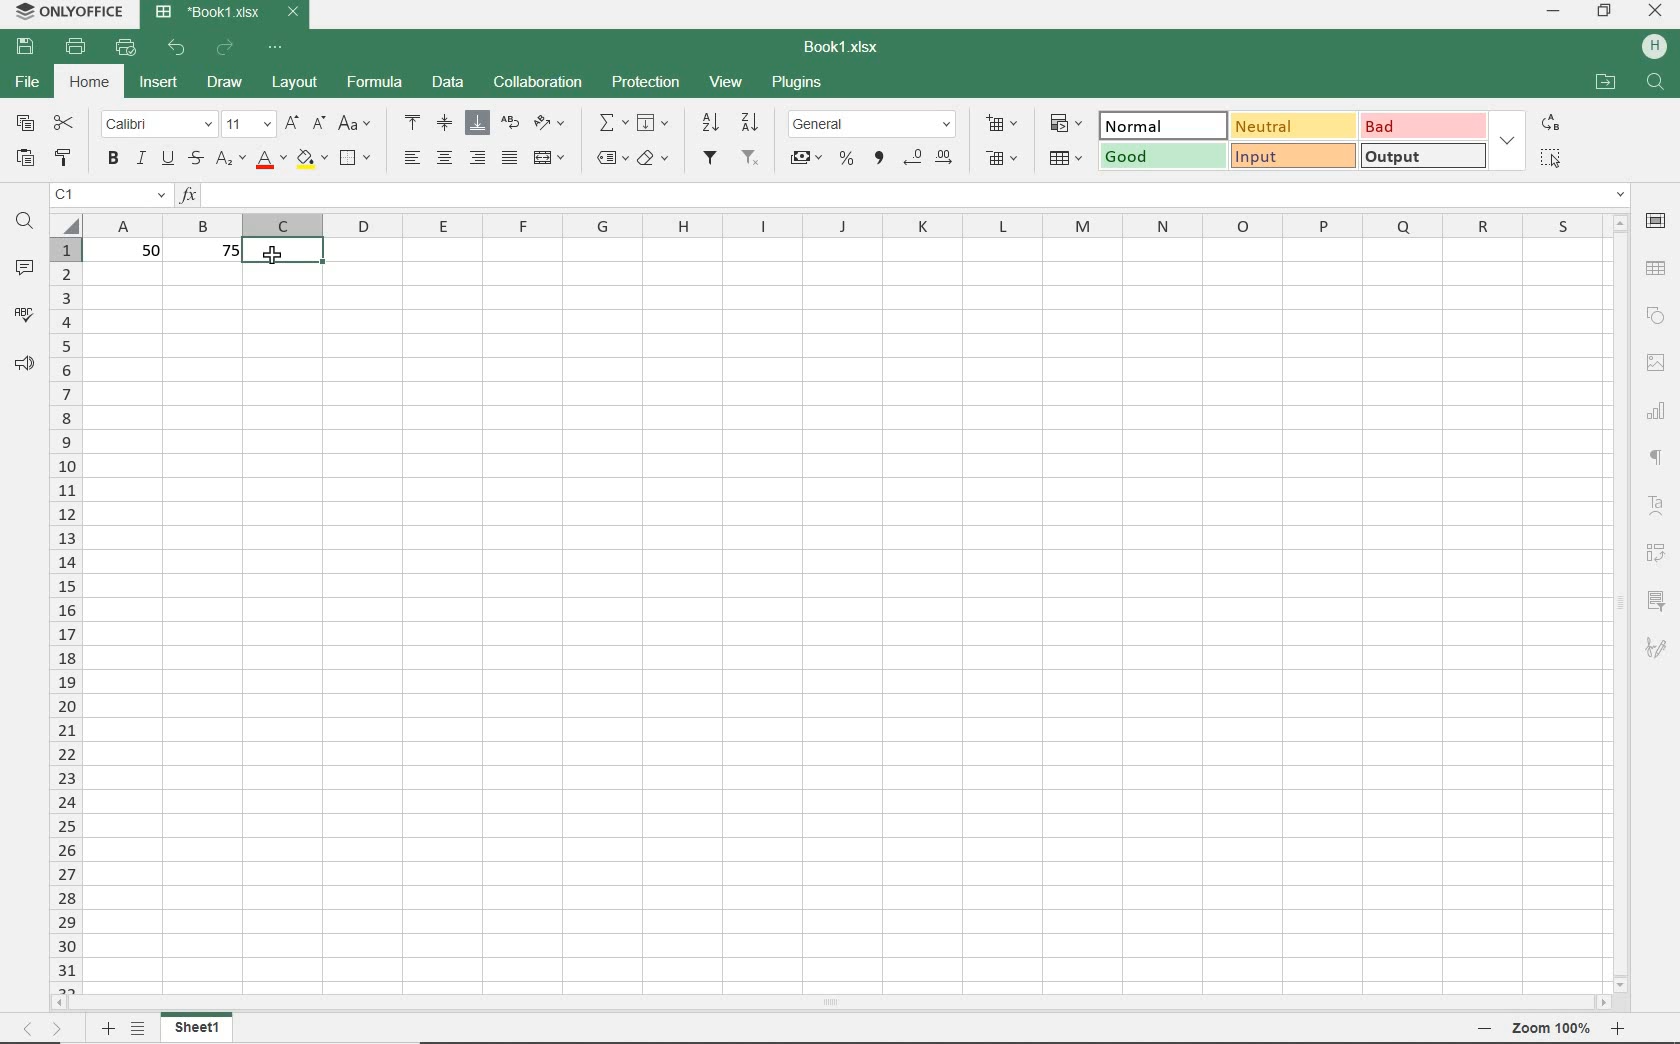 Image resolution: width=1680 pixels, height=1044 pixels. What do you see at coordinates (25, 122) in the screenshot?
I see `copy` at bounding box center [25, 122].